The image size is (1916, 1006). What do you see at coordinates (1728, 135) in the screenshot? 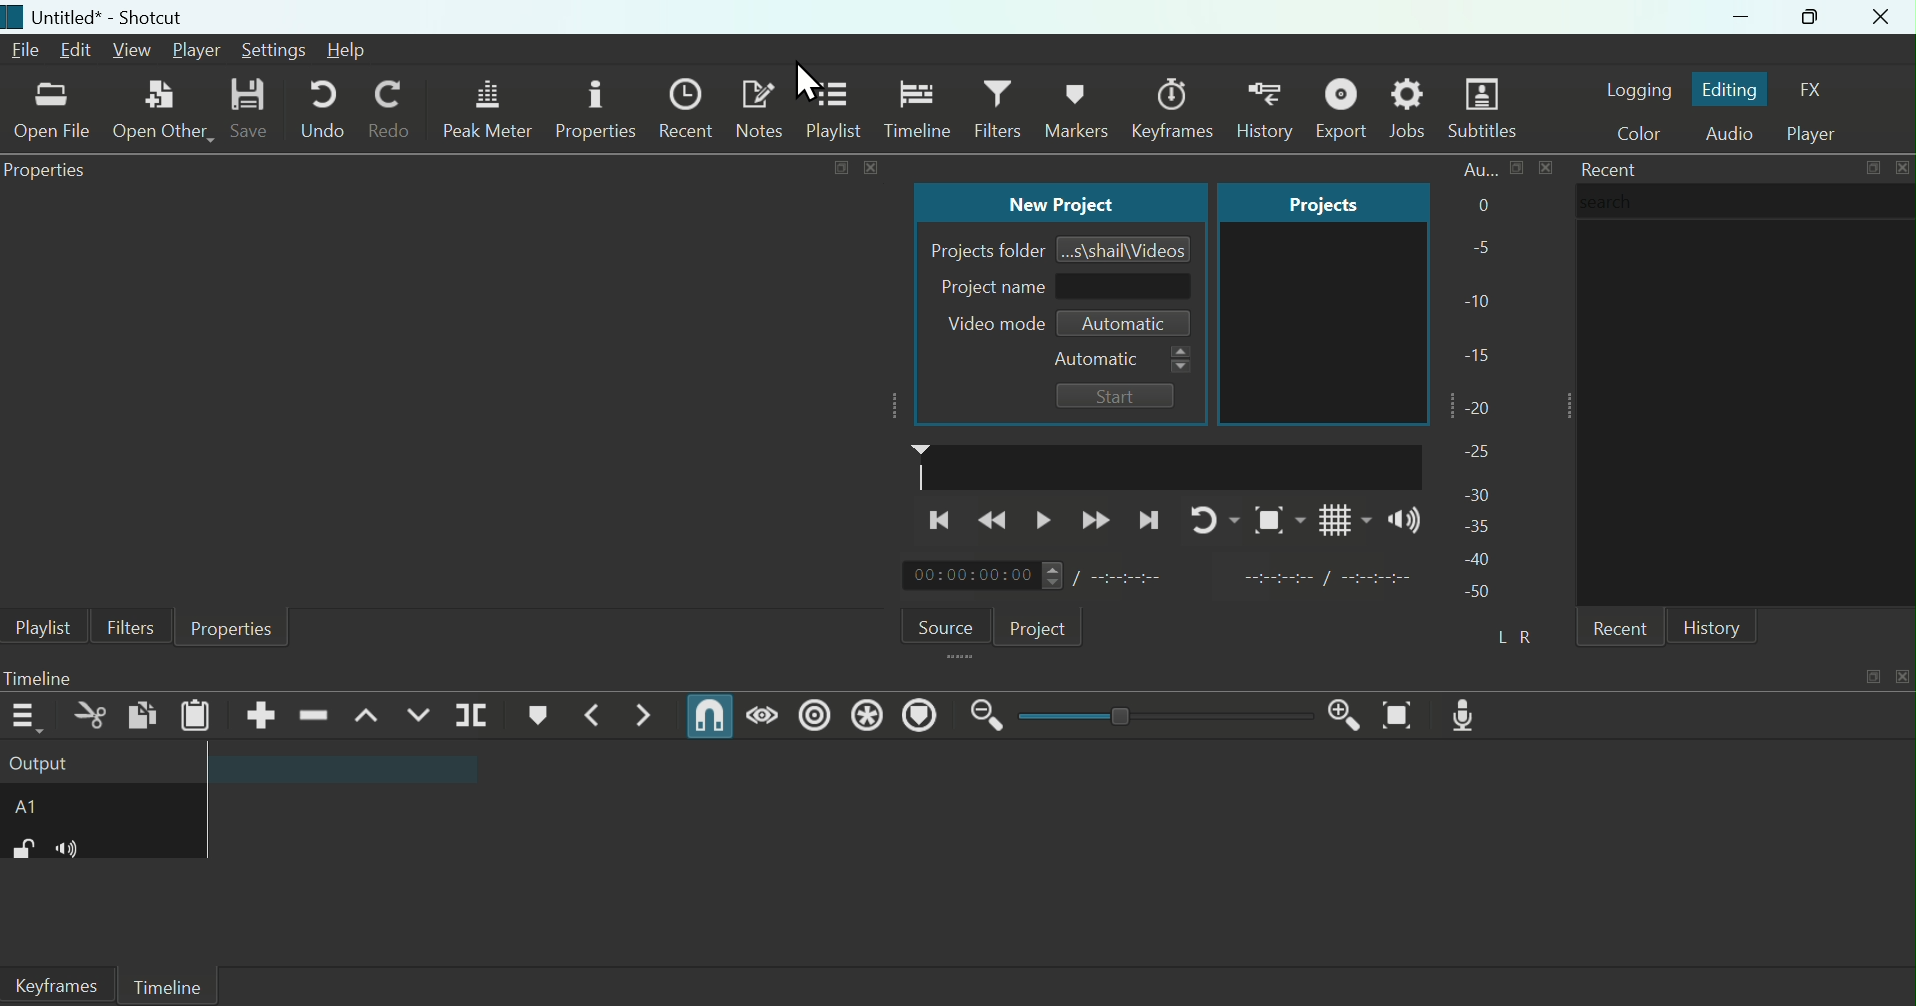
I see `Audio` at bounding box center [1728, 135].